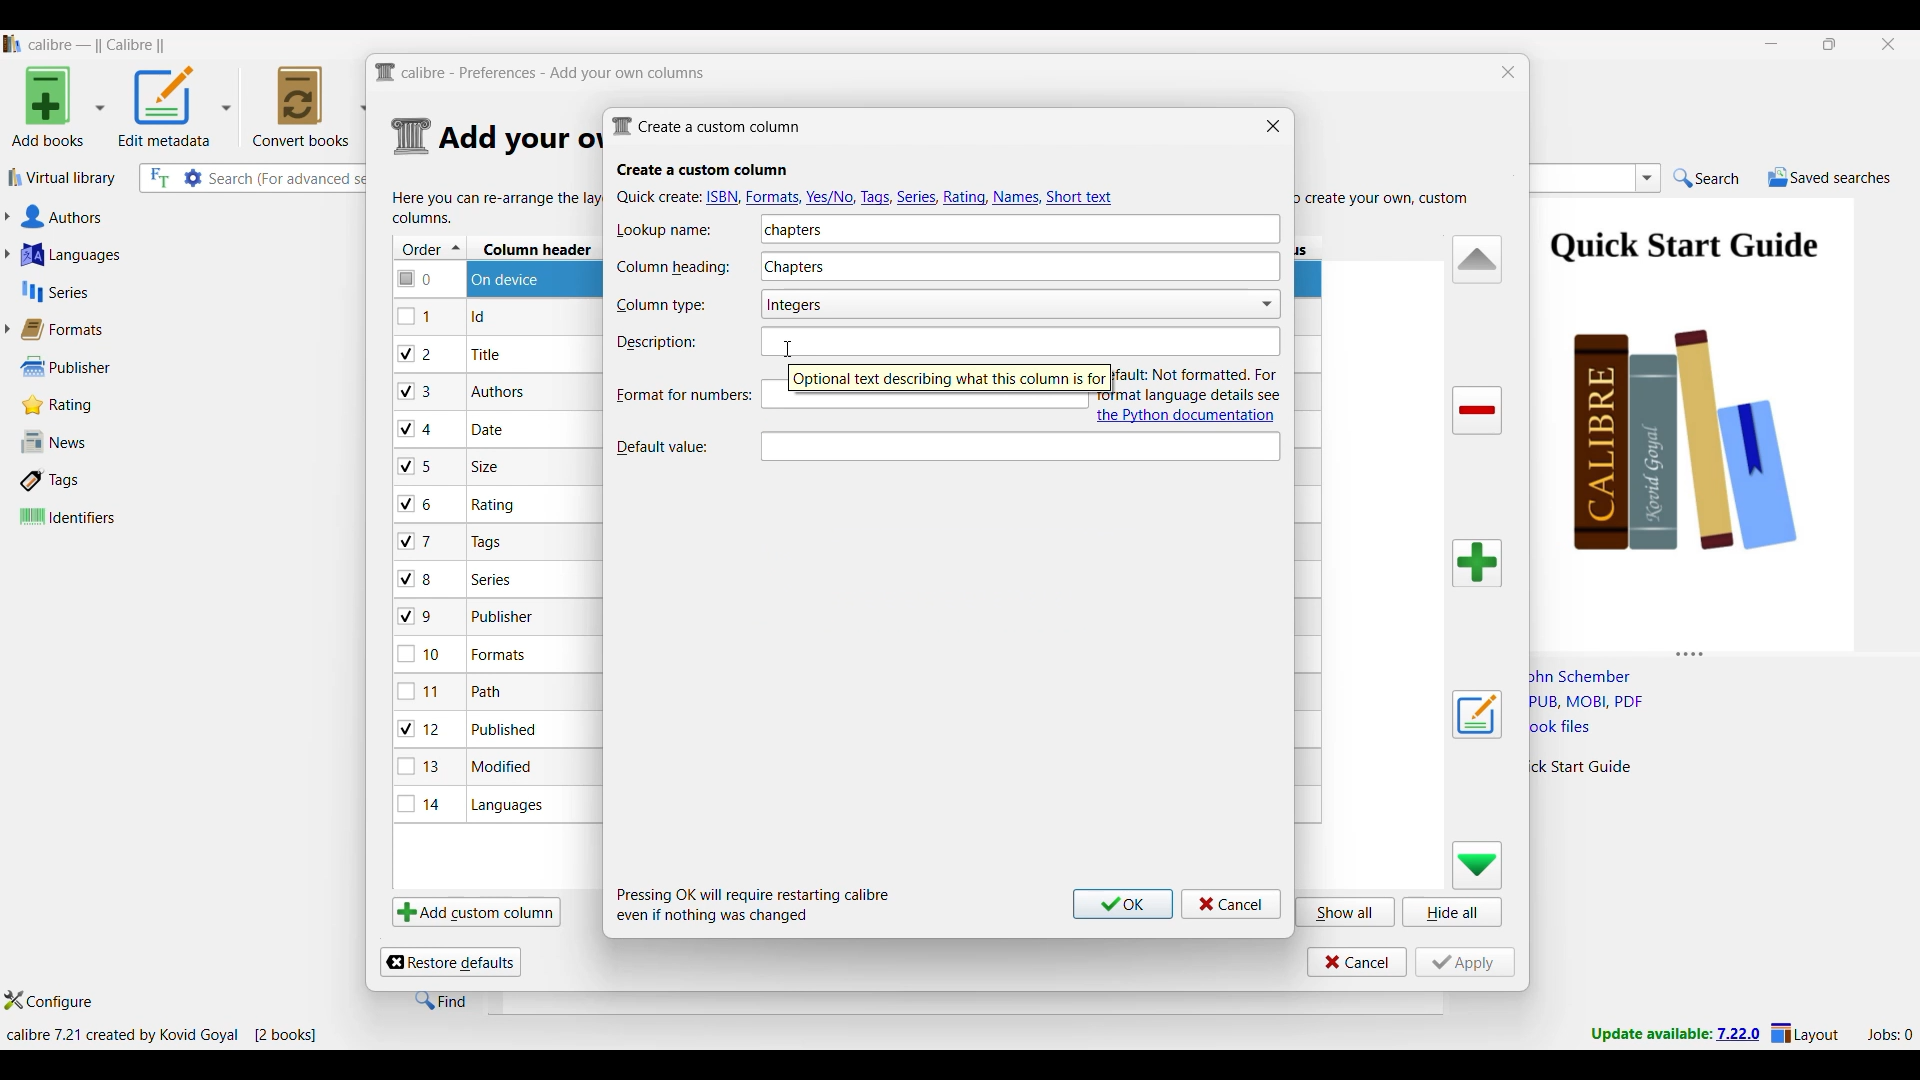 The width and height of the screenshot is (1920, 1080). What do you see at coordinates (1465, 962) in the screenshot?
I see `Apply` at bounding box center [1465, 962].